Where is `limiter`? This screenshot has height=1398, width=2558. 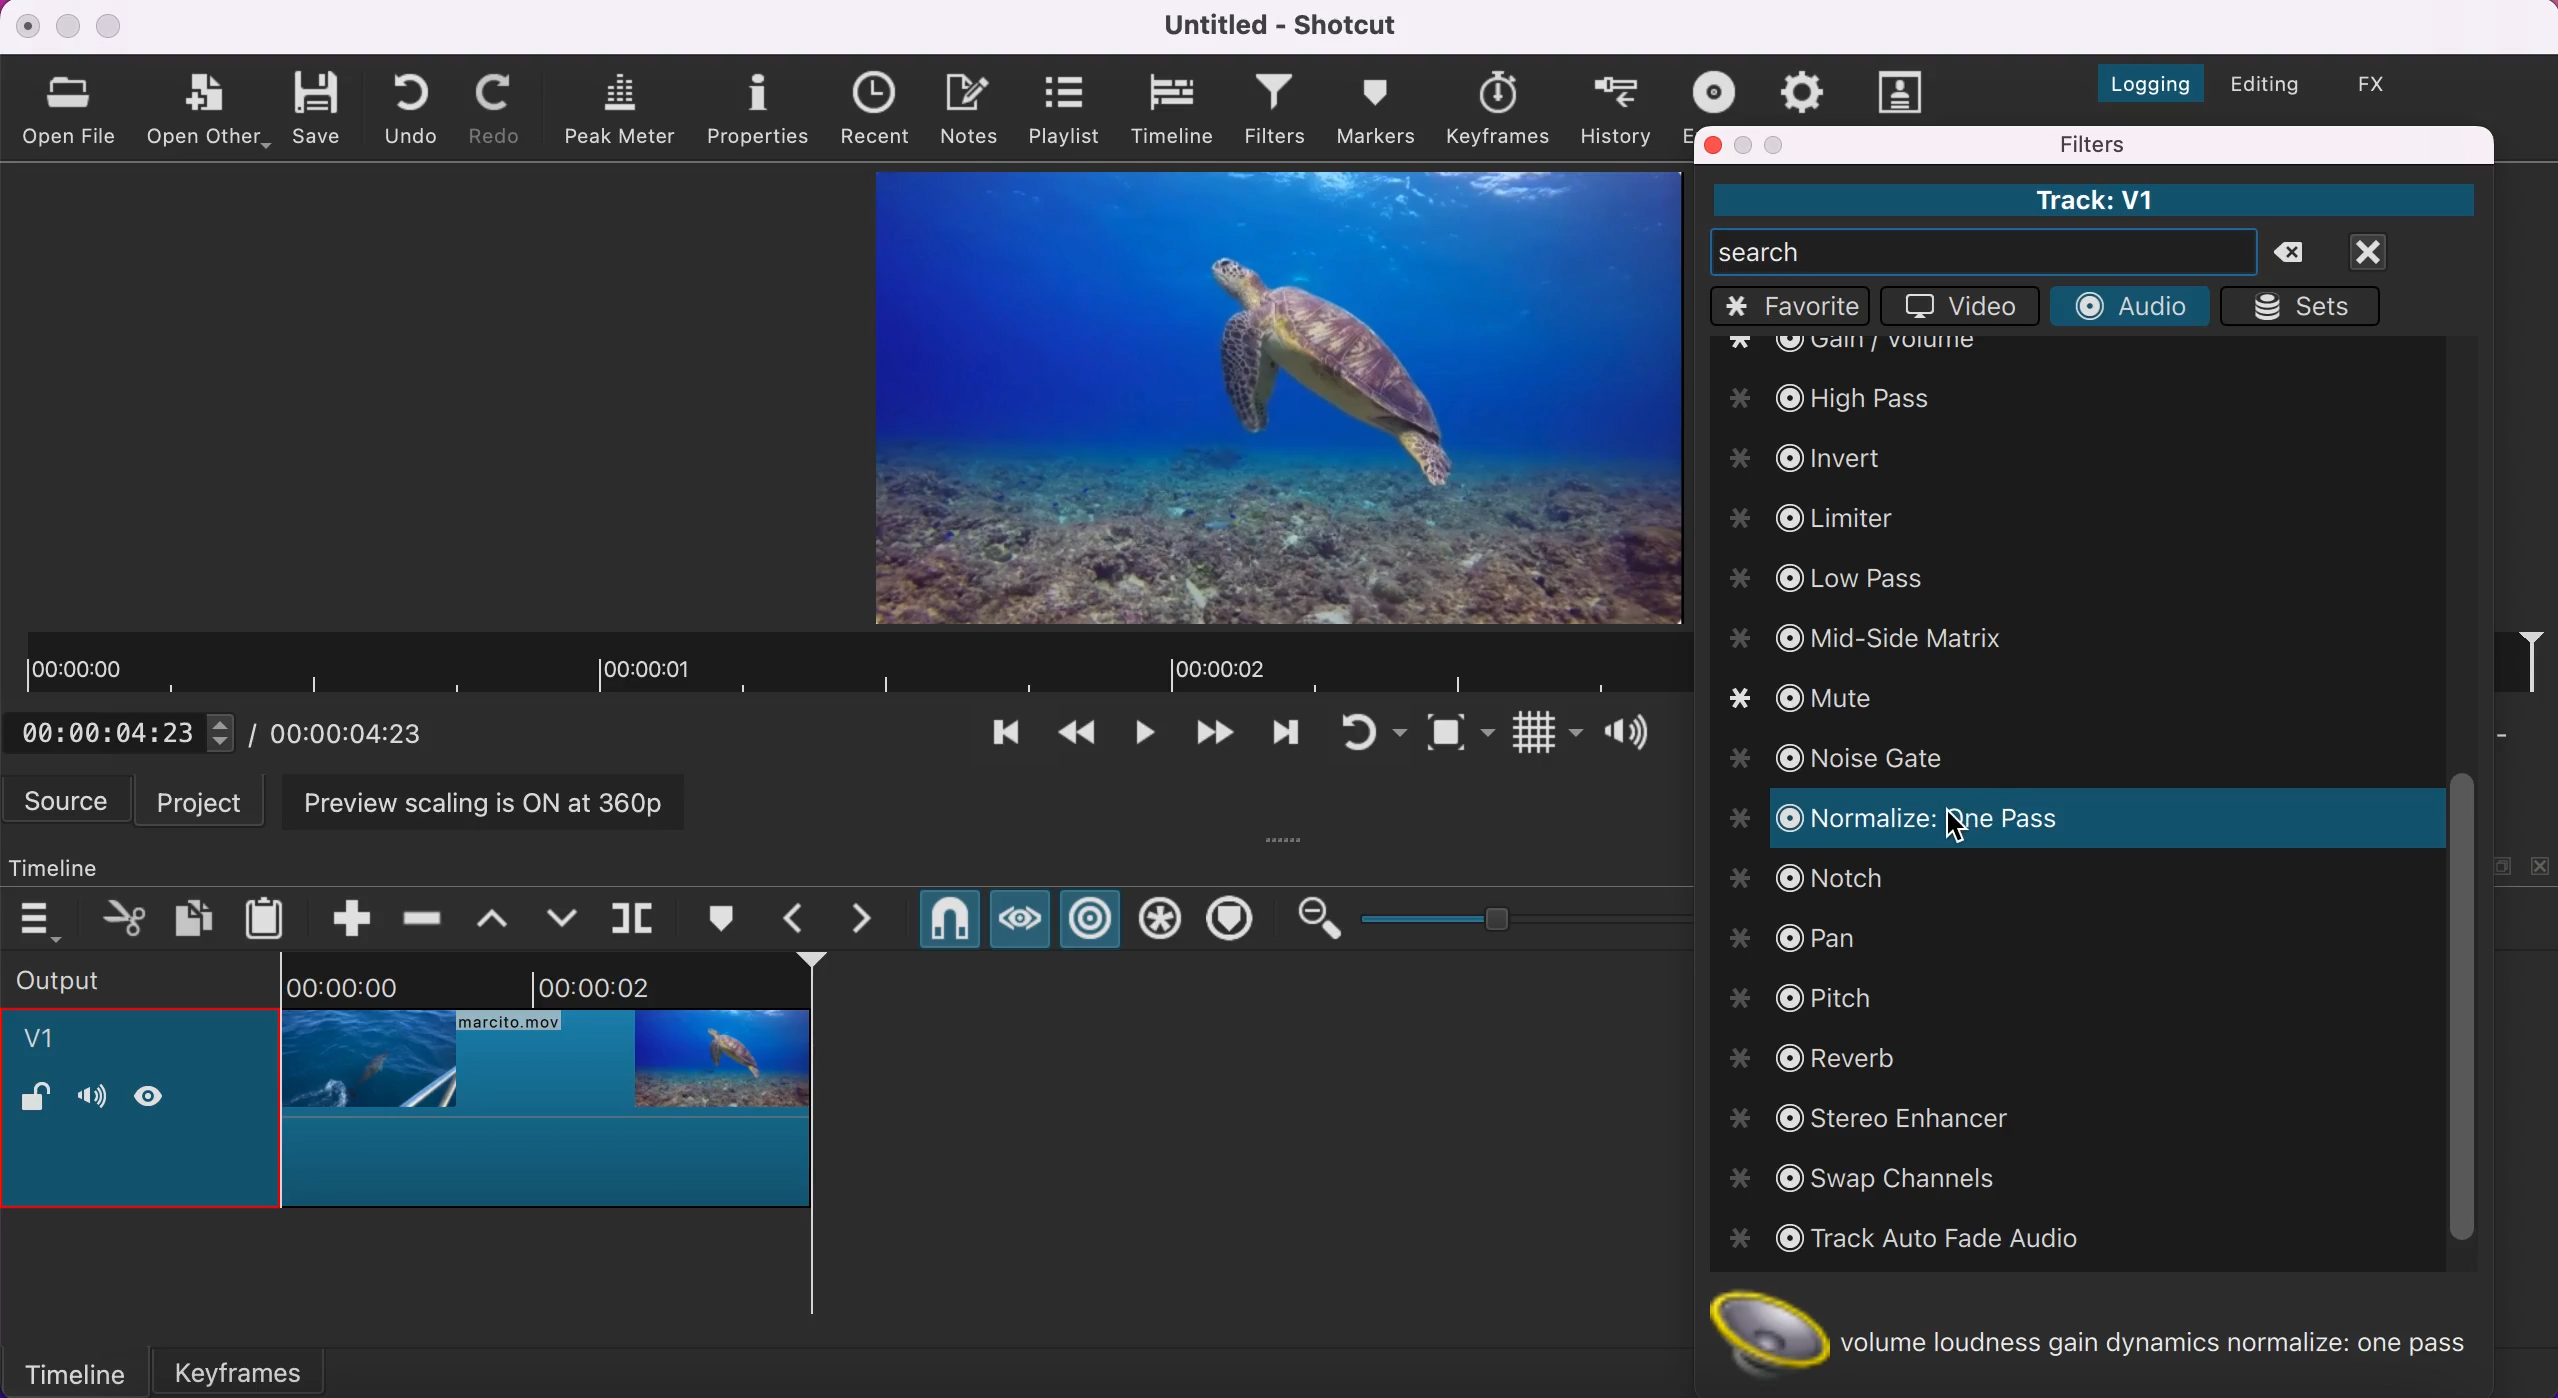 limiter is located at coordinates (1845, 520).